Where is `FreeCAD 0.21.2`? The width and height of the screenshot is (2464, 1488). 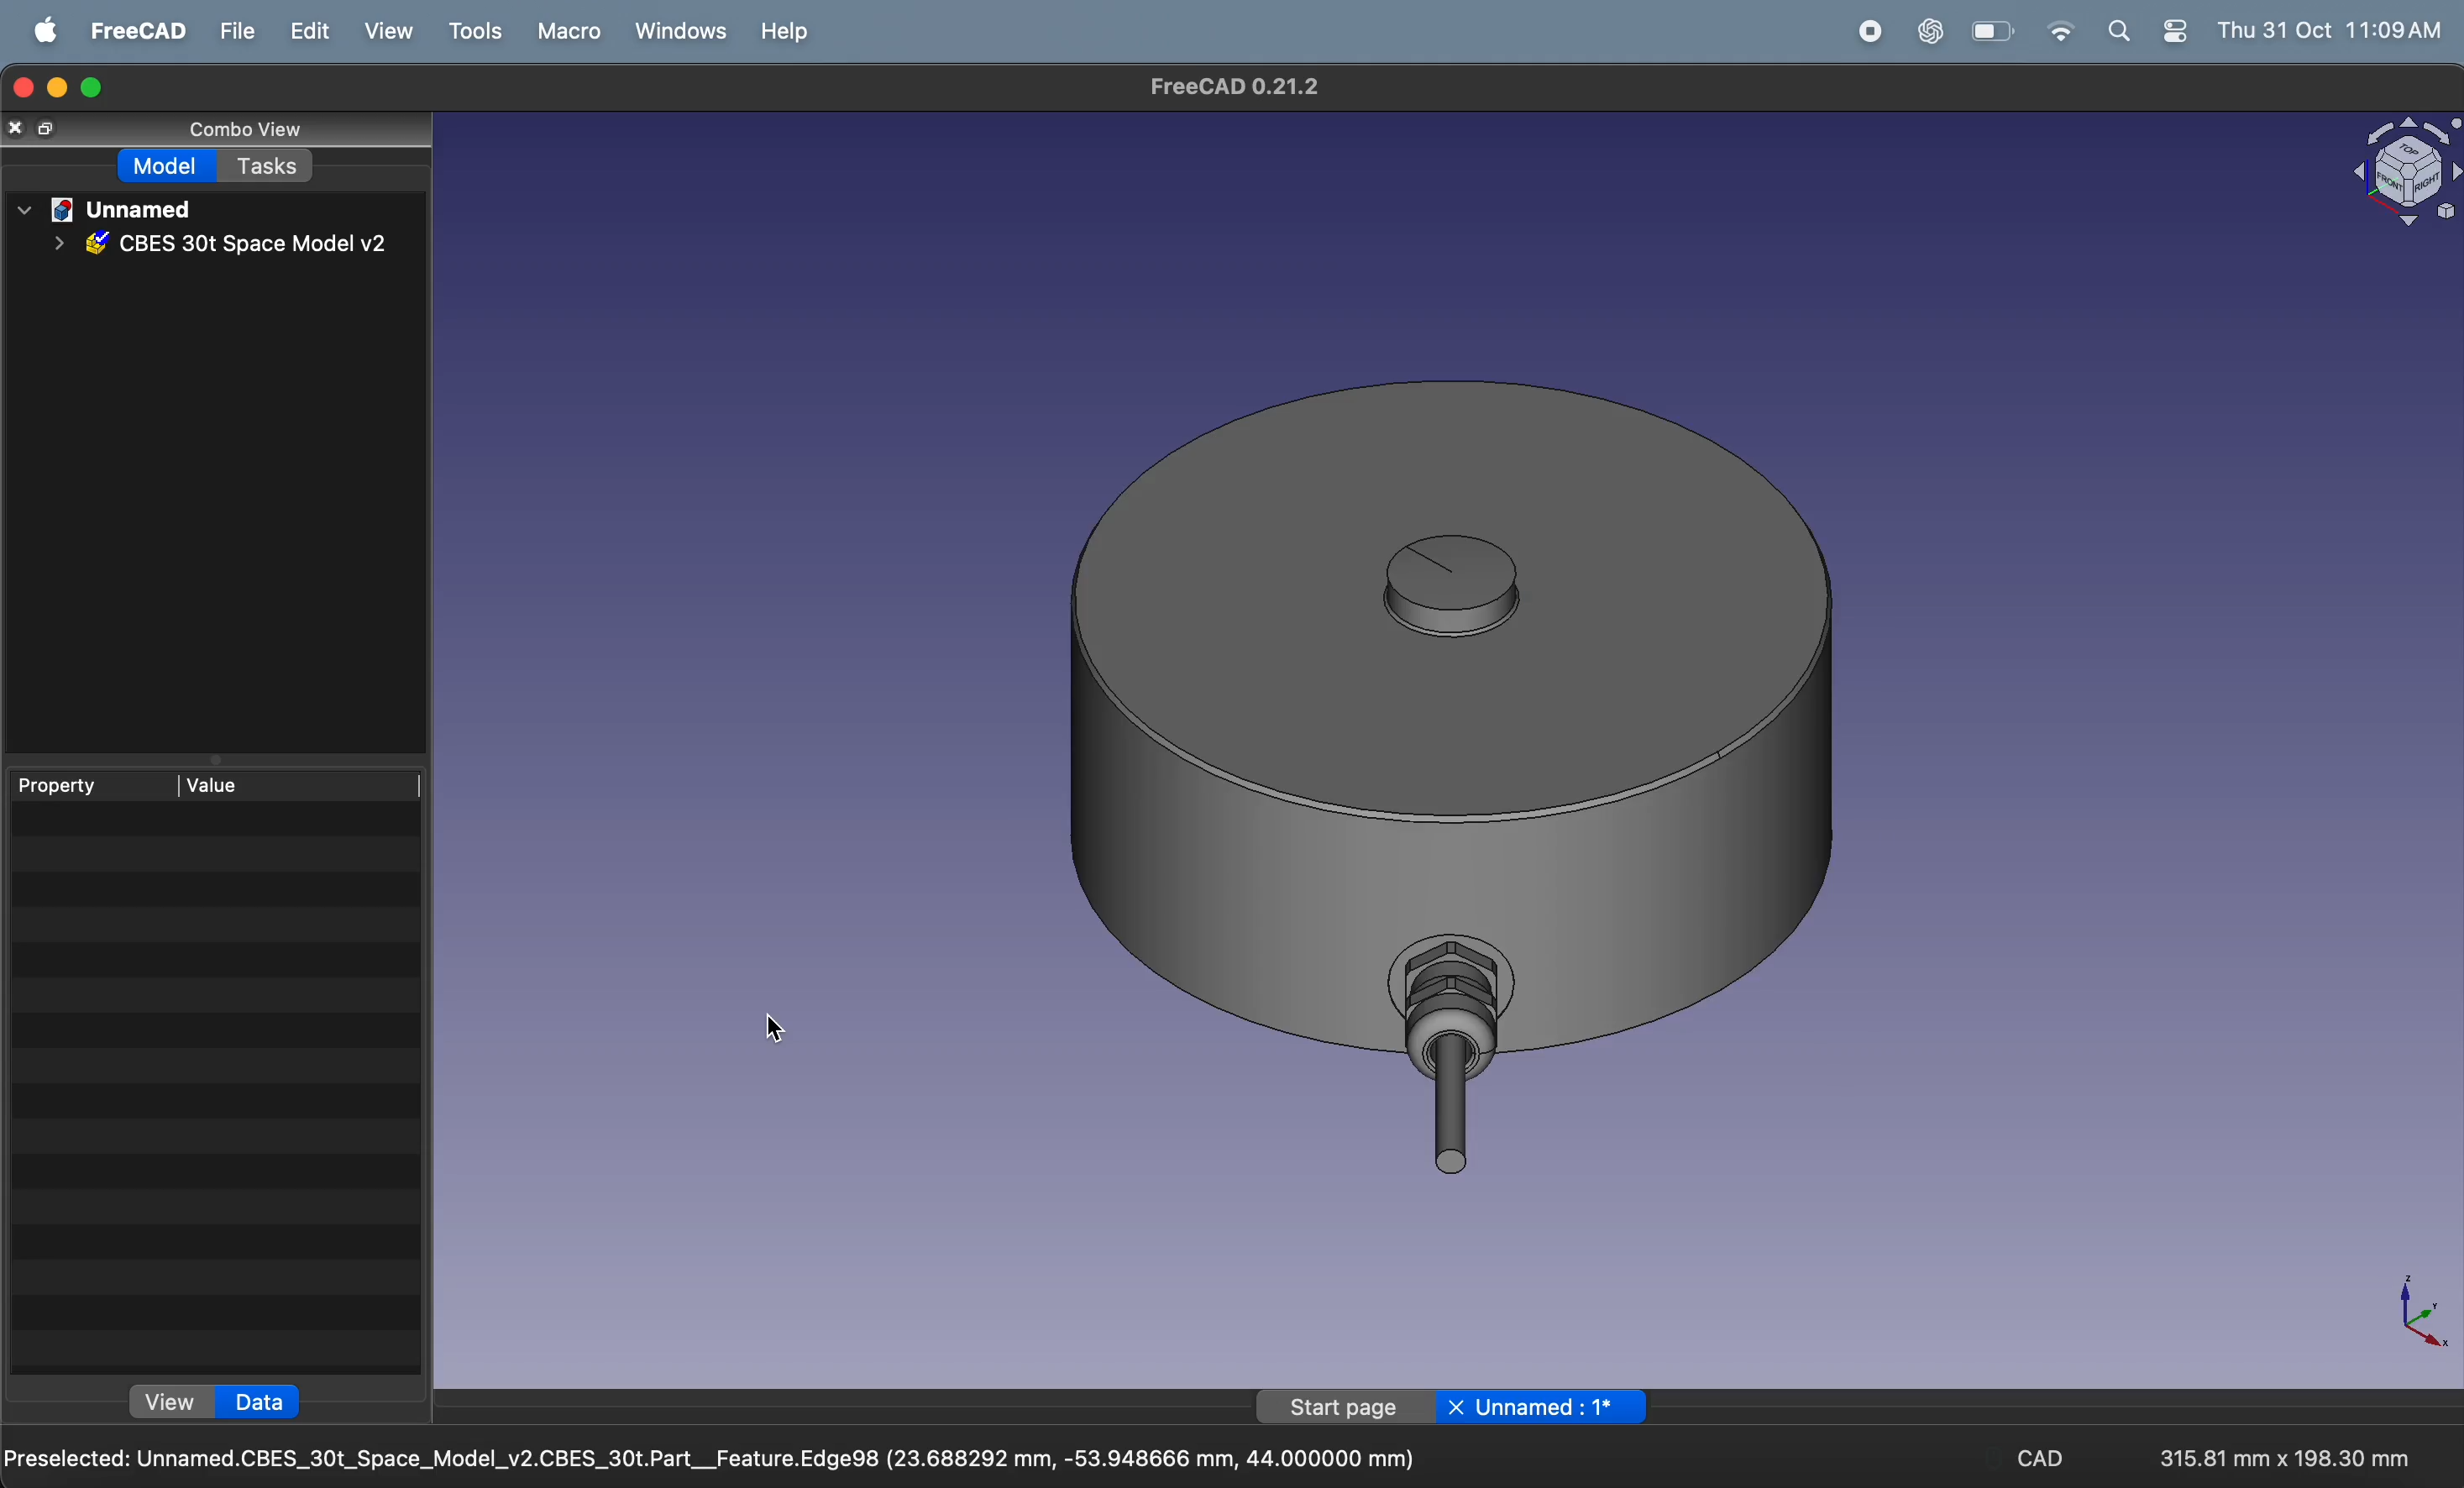 FreeCAD 0.21.2 is located at coordinates (1239, 84).